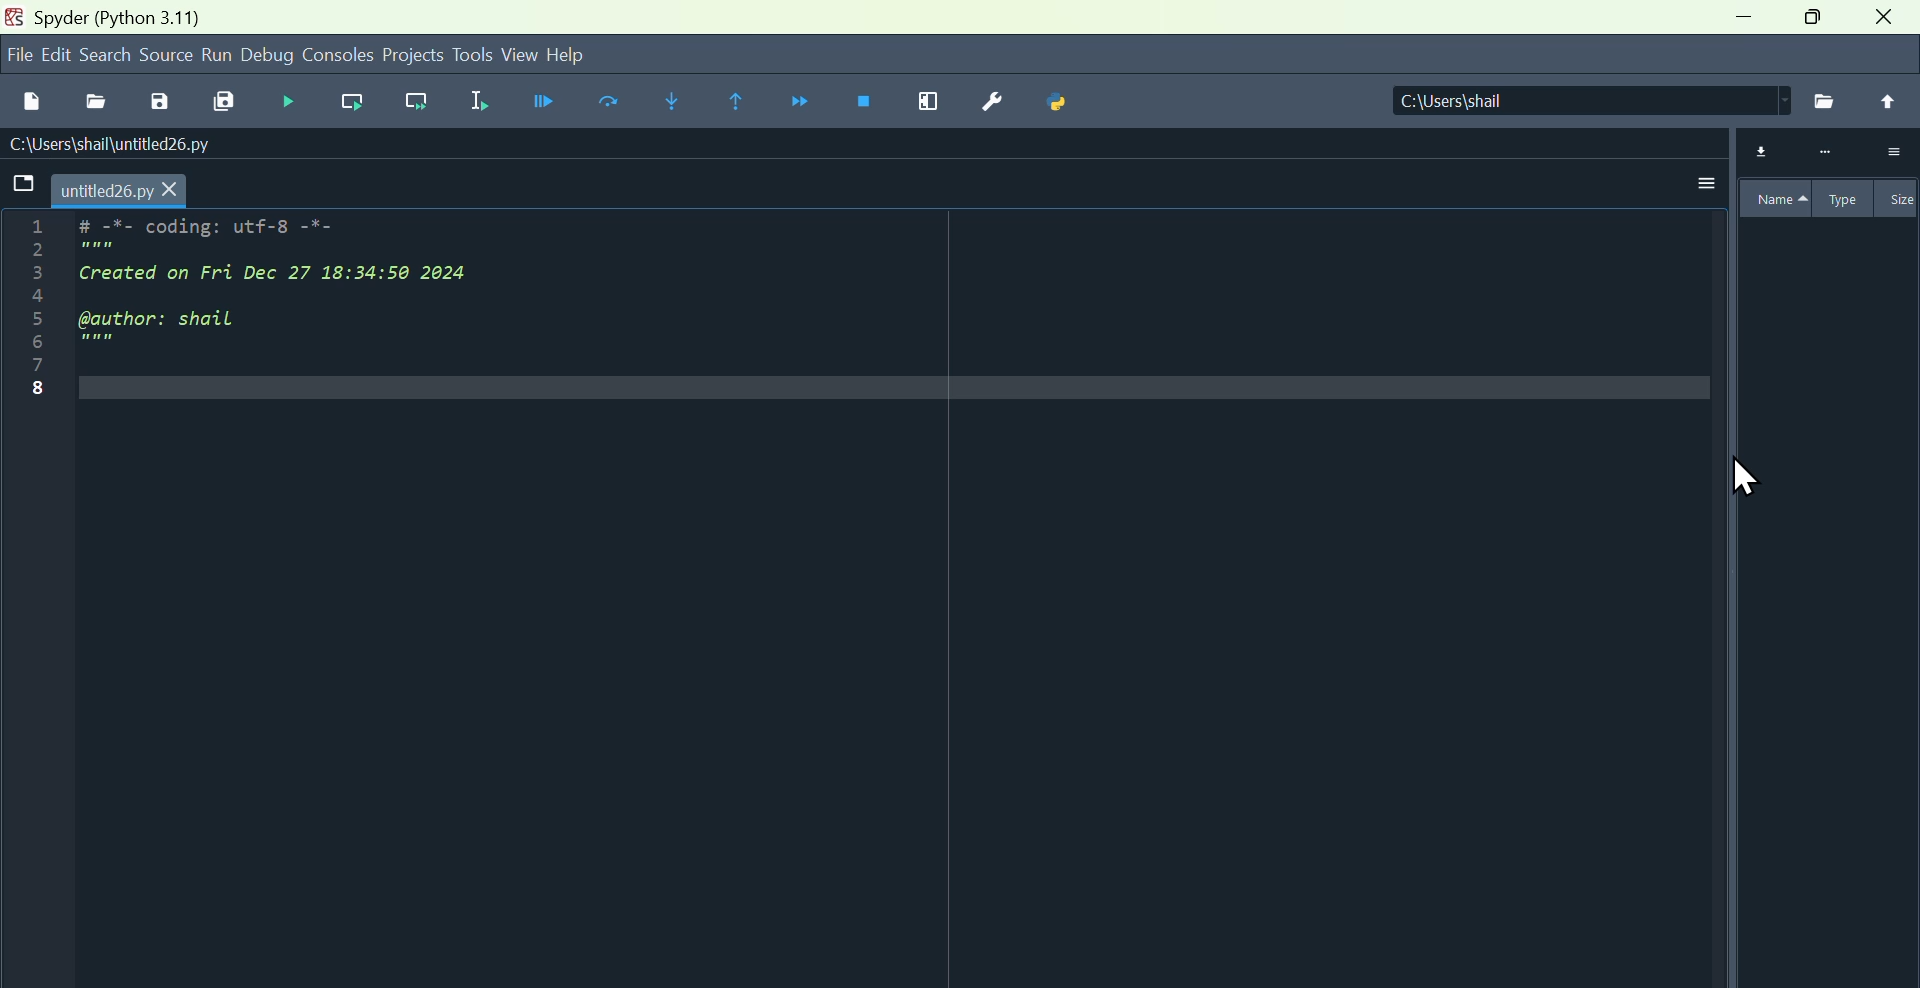  Describe the element at coordinates (166, 56) in the screenshot. I see `Source` at that location.